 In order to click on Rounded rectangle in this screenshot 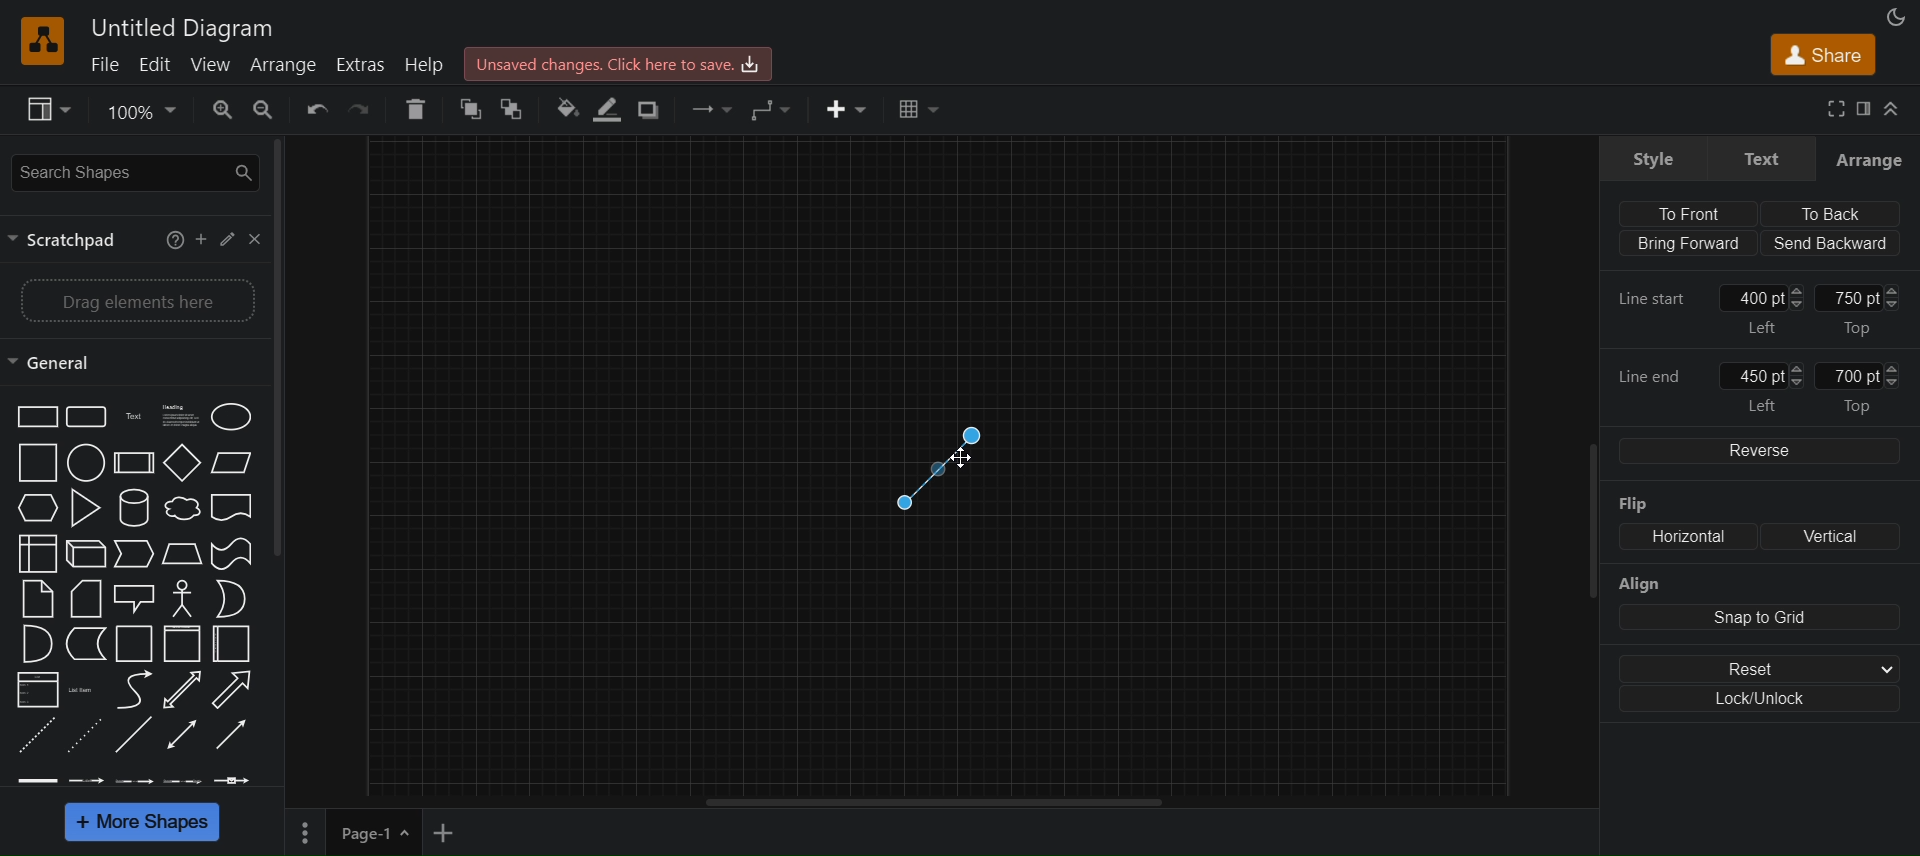, I will do `click(84, 416)`.